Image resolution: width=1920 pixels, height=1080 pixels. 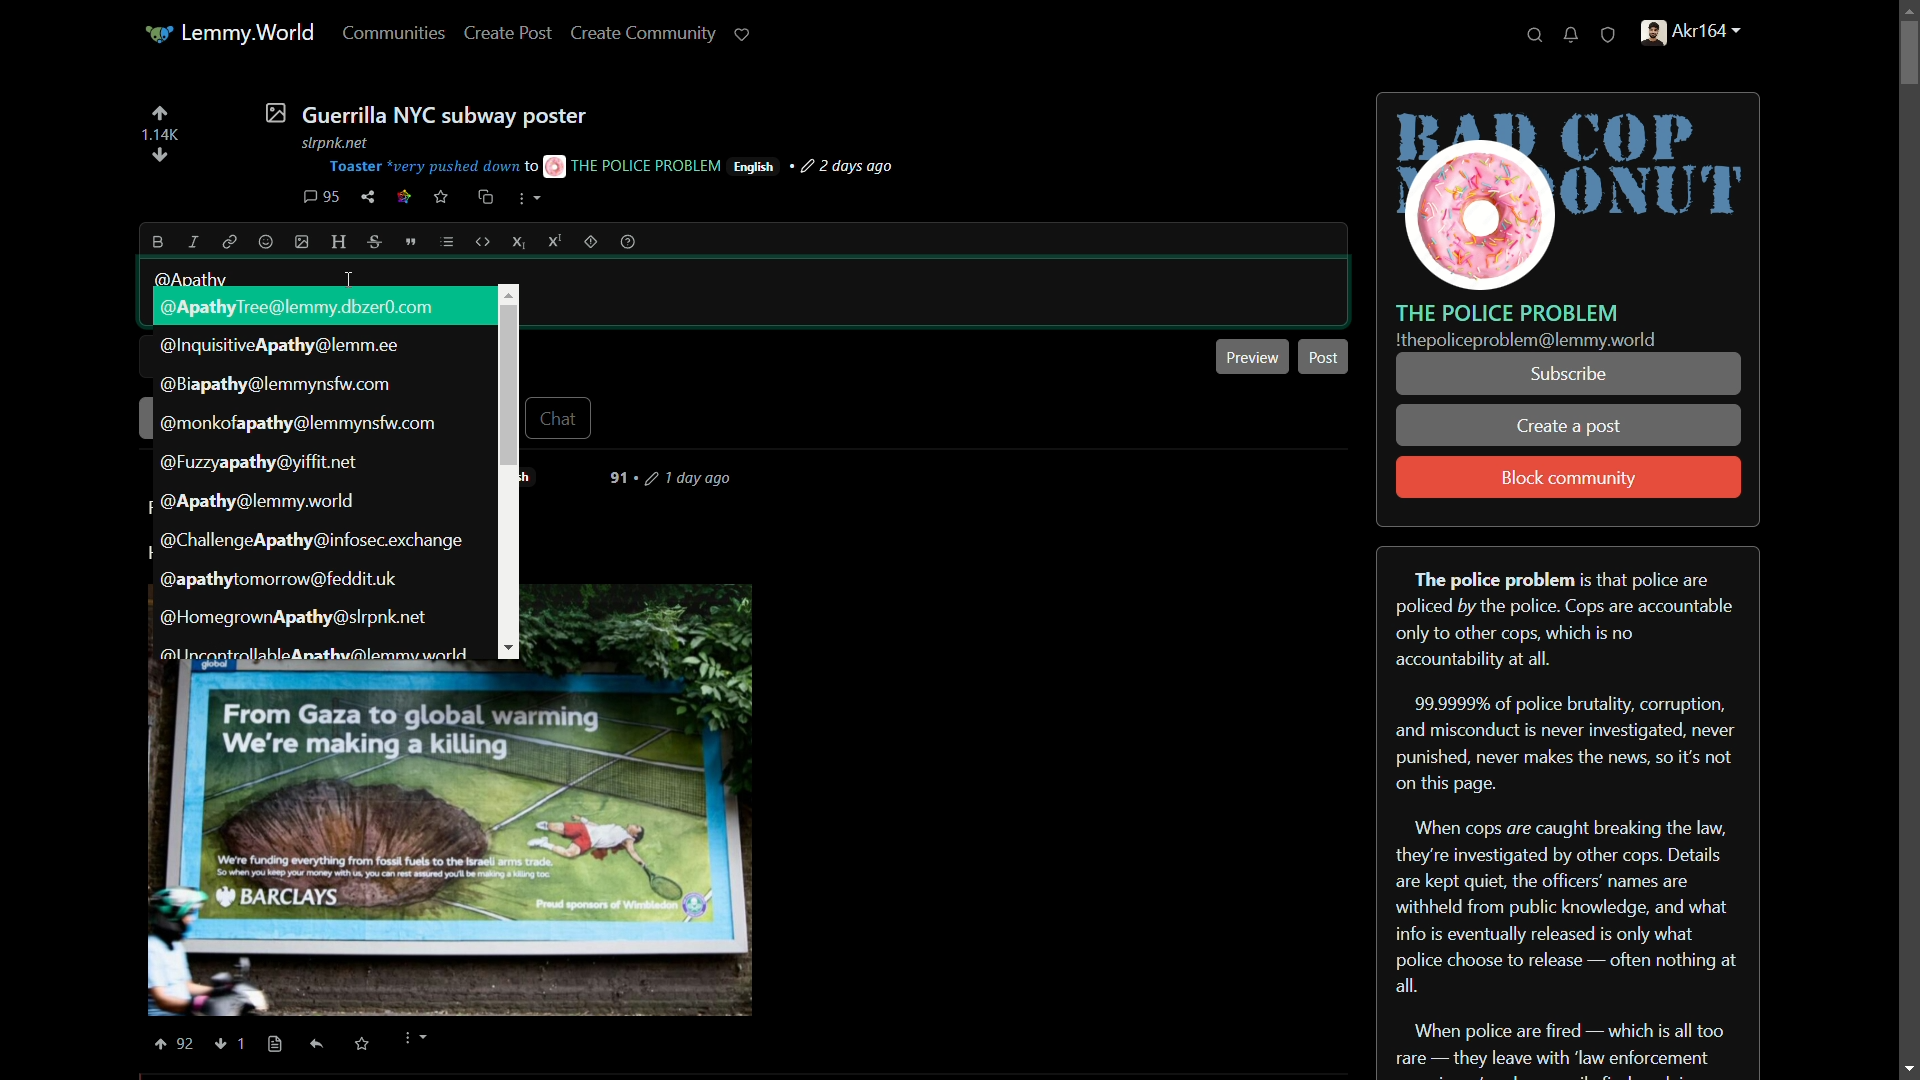 What do you see at coordinates (1570, 428) in the screenshot?
I see `create a post` at bounding box center [1570, 428].